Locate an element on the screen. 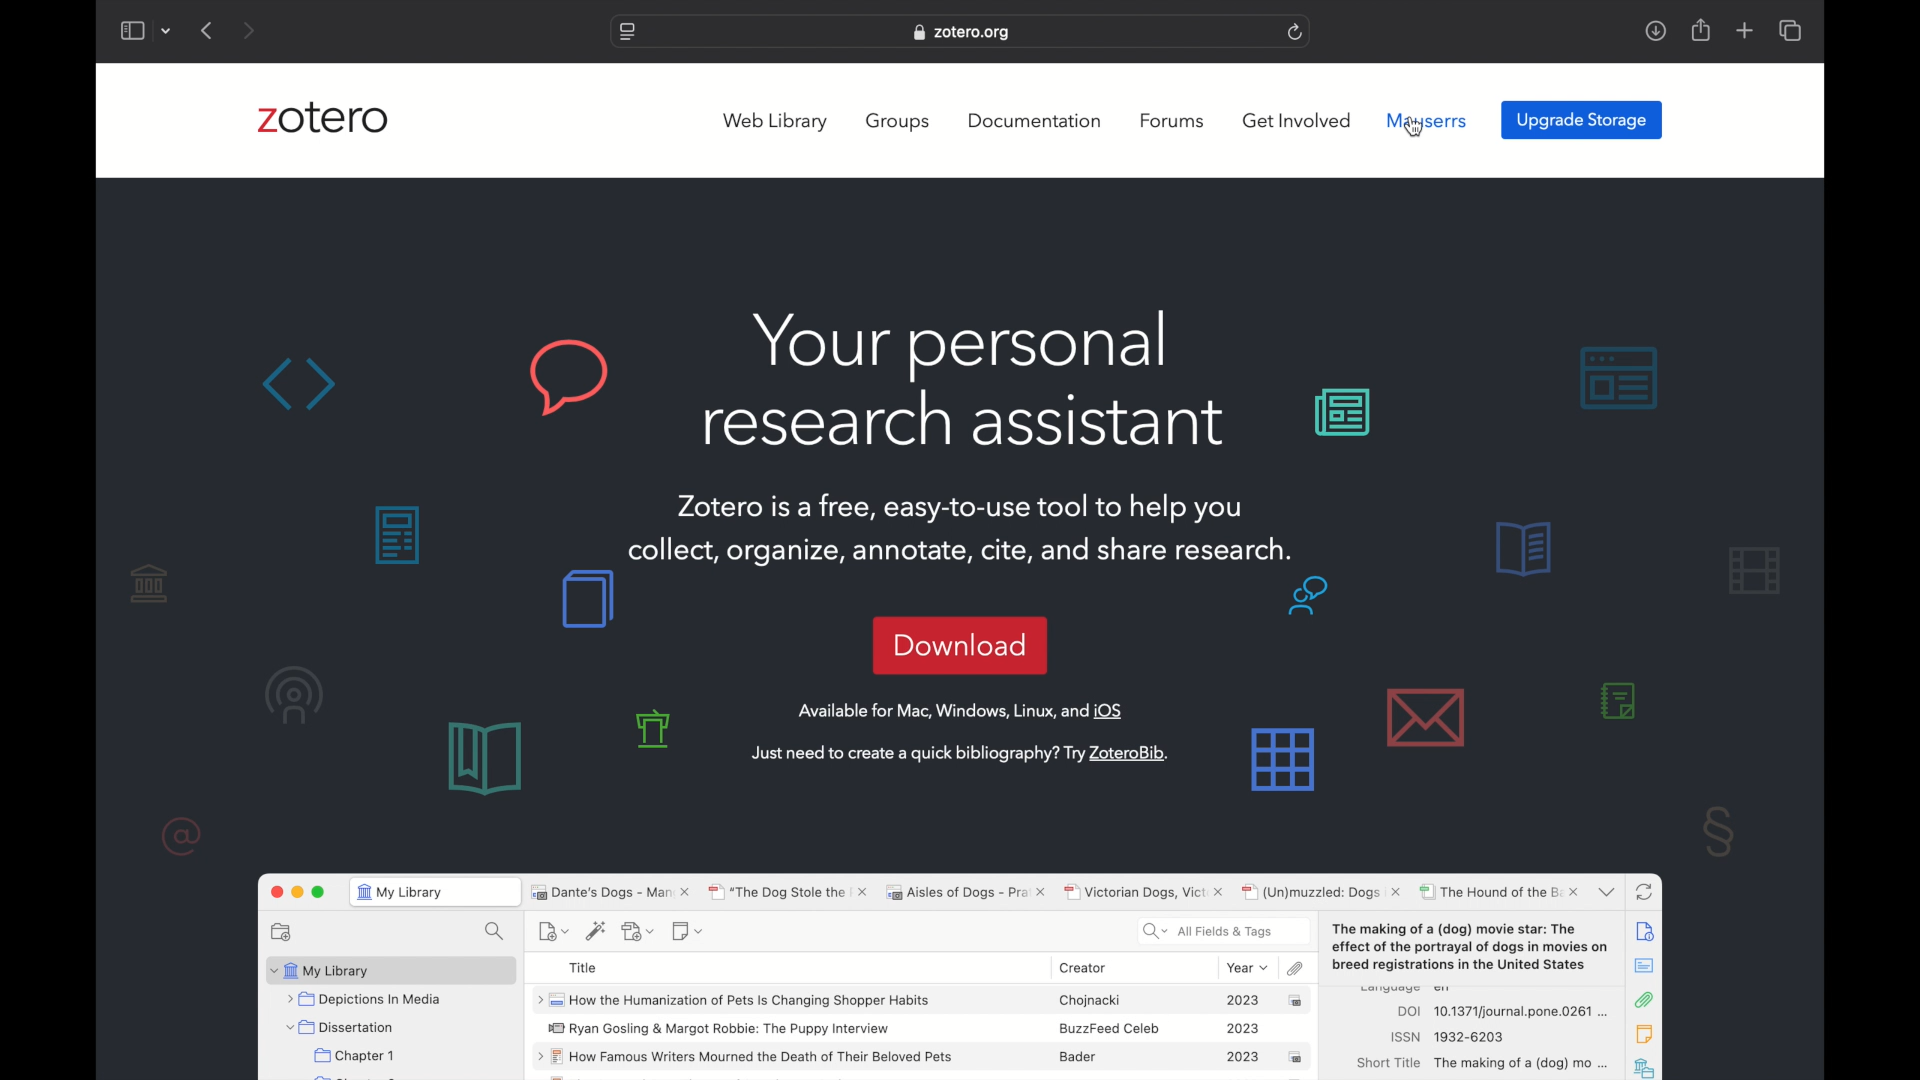  your personal research assistant is located at coordinates (964, 379).